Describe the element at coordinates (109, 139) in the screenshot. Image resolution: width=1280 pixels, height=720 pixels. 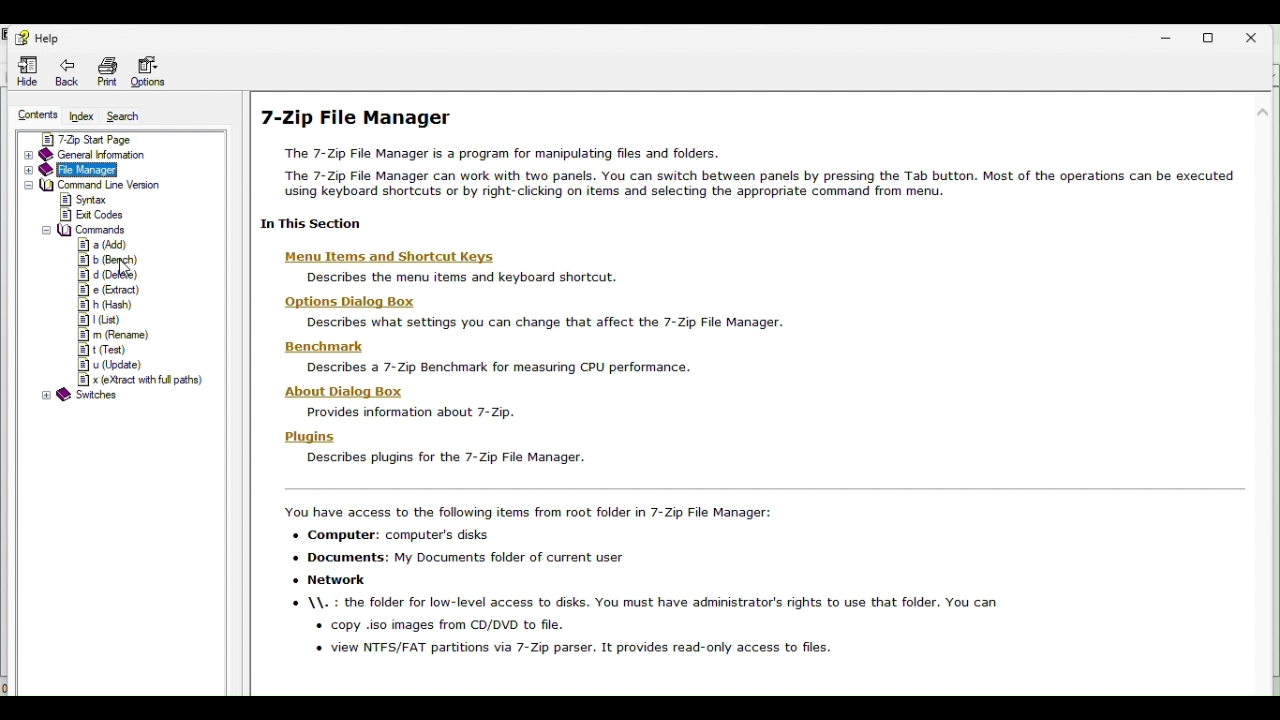
I see `7 zip start page` at that location.